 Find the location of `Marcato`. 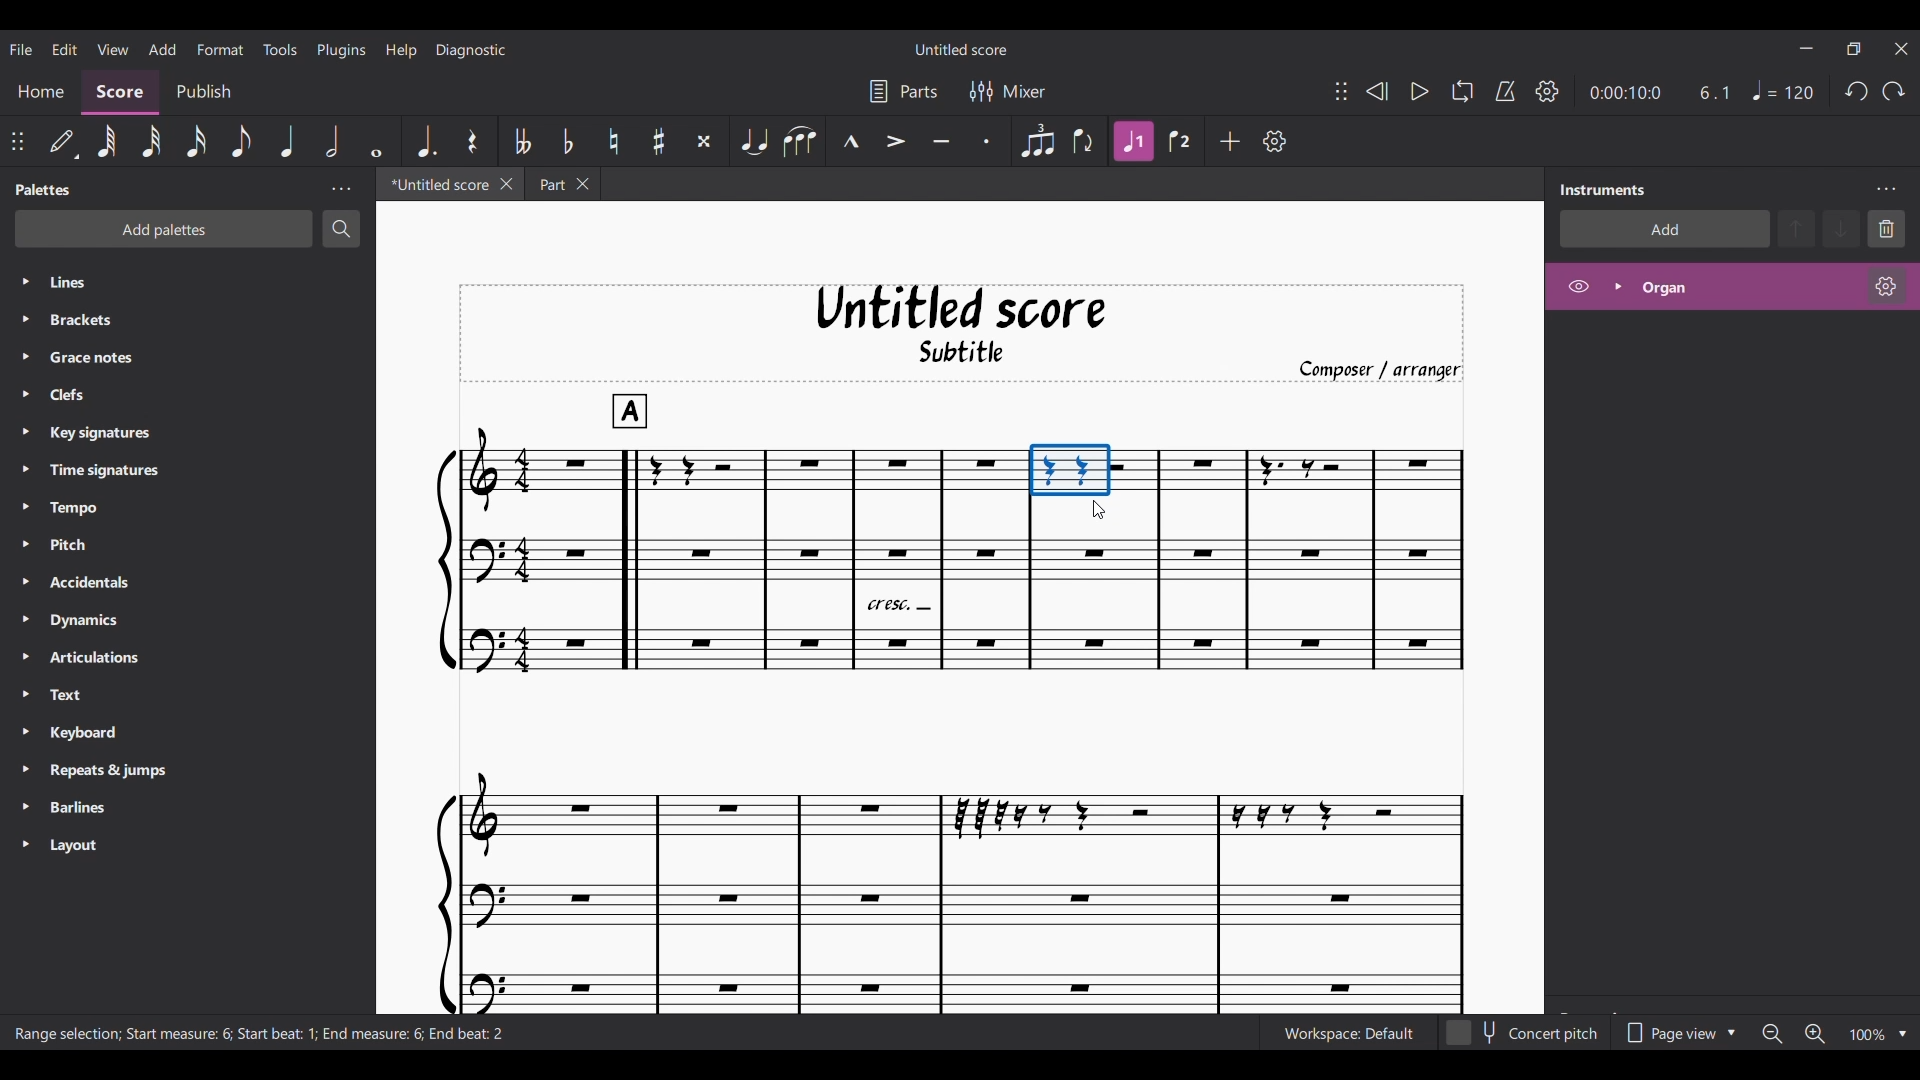

Marcato is located at coordinates (850, 142).